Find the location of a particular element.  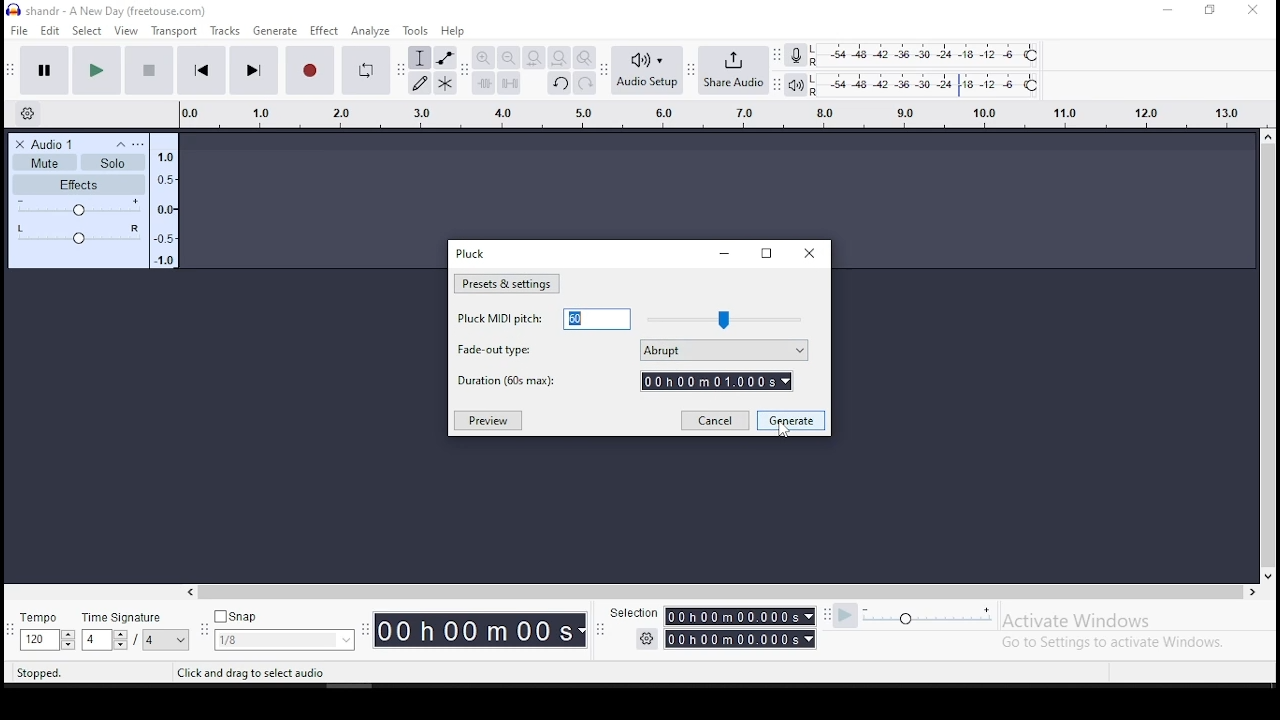

preset and settings is located at coordinates (507, 283).